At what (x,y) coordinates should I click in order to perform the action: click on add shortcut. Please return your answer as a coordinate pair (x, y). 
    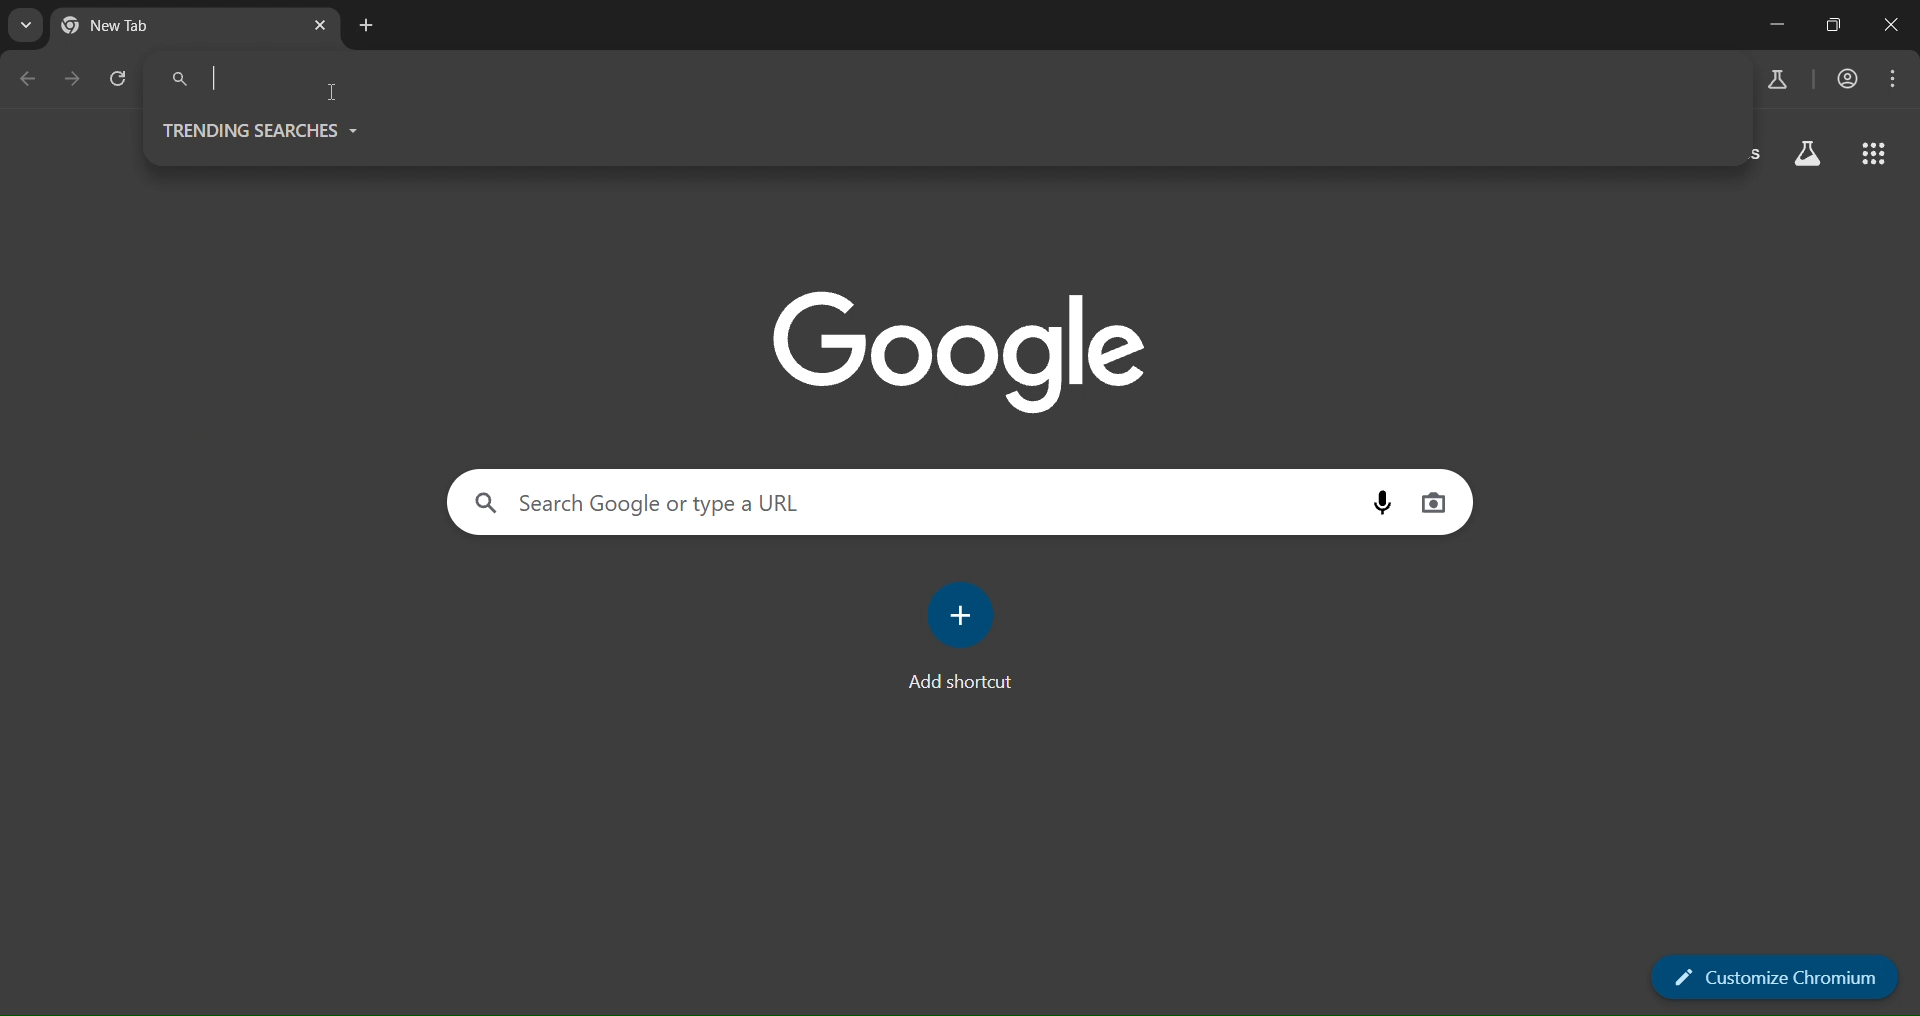
    Looking at the image, I should click on (964, 614).